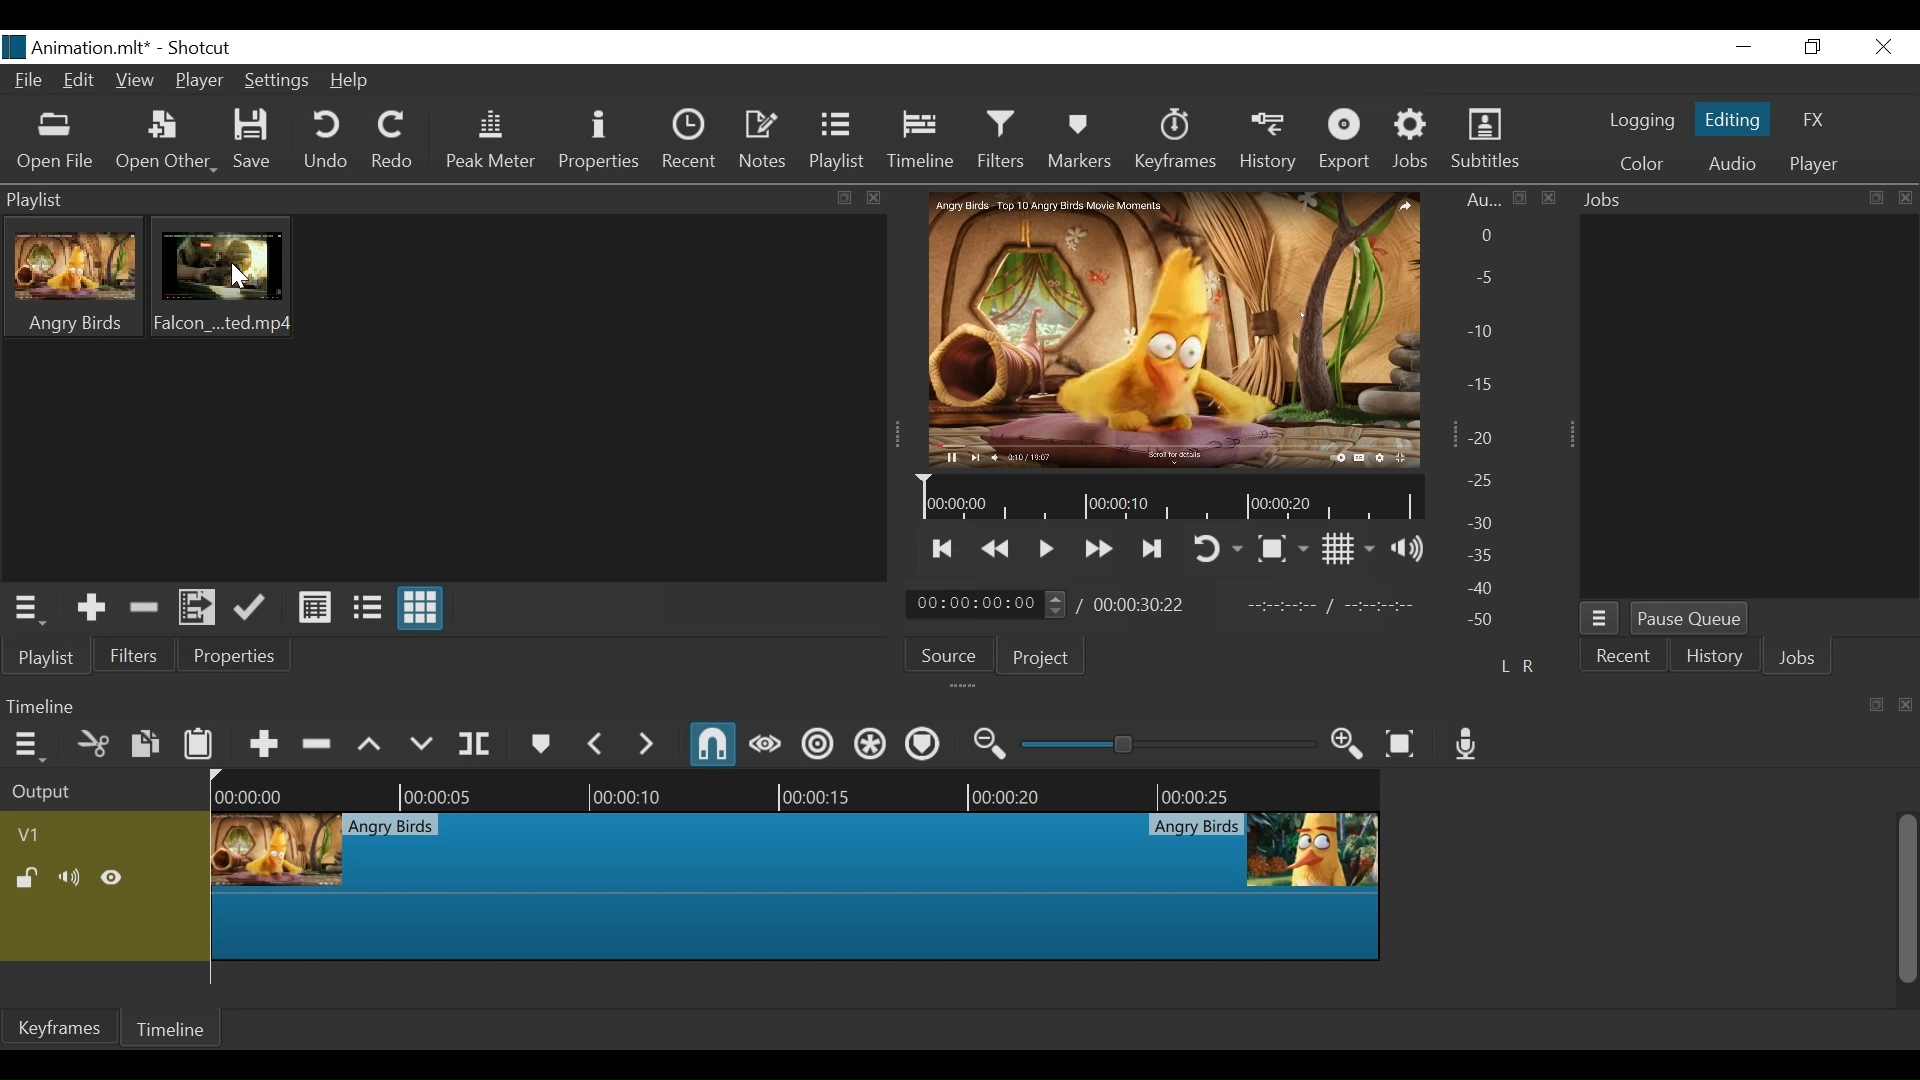  Describe the element at coordinates (923, 744) in the screenshot. I see `Ripple Markers` at that location.